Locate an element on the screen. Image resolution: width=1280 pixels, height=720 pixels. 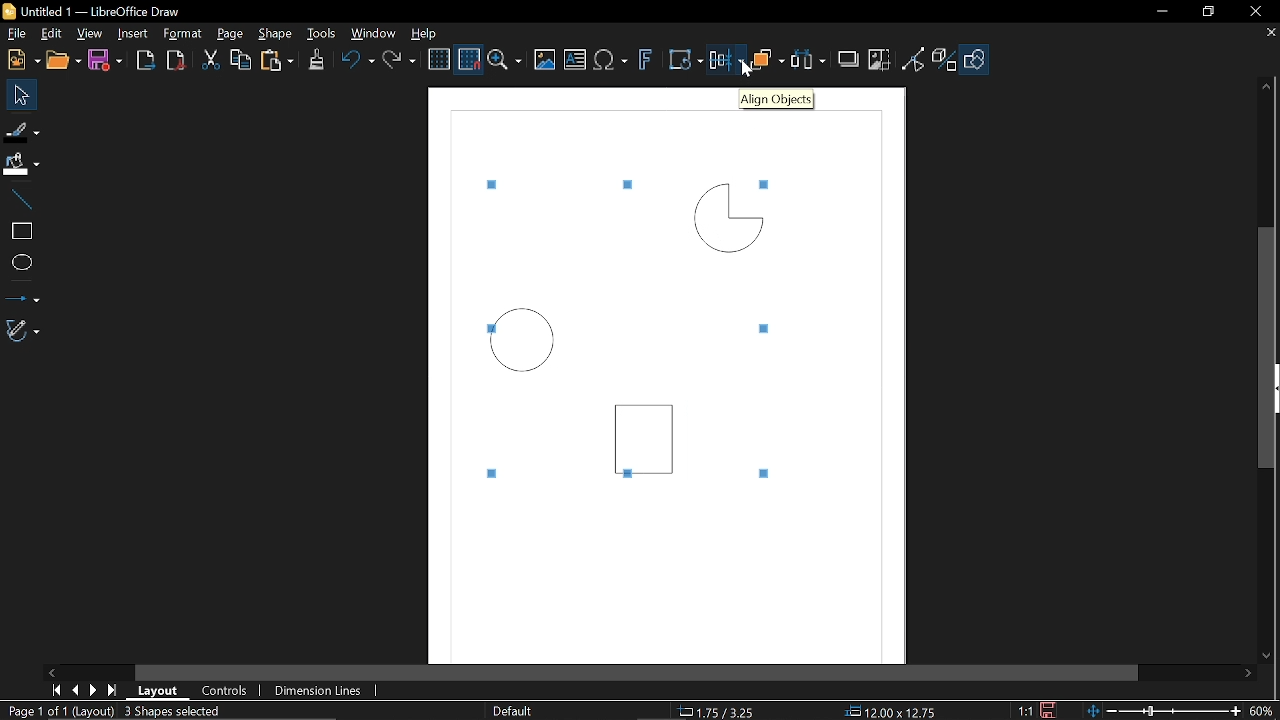
Minimize is located at coordinates (1167, 12).